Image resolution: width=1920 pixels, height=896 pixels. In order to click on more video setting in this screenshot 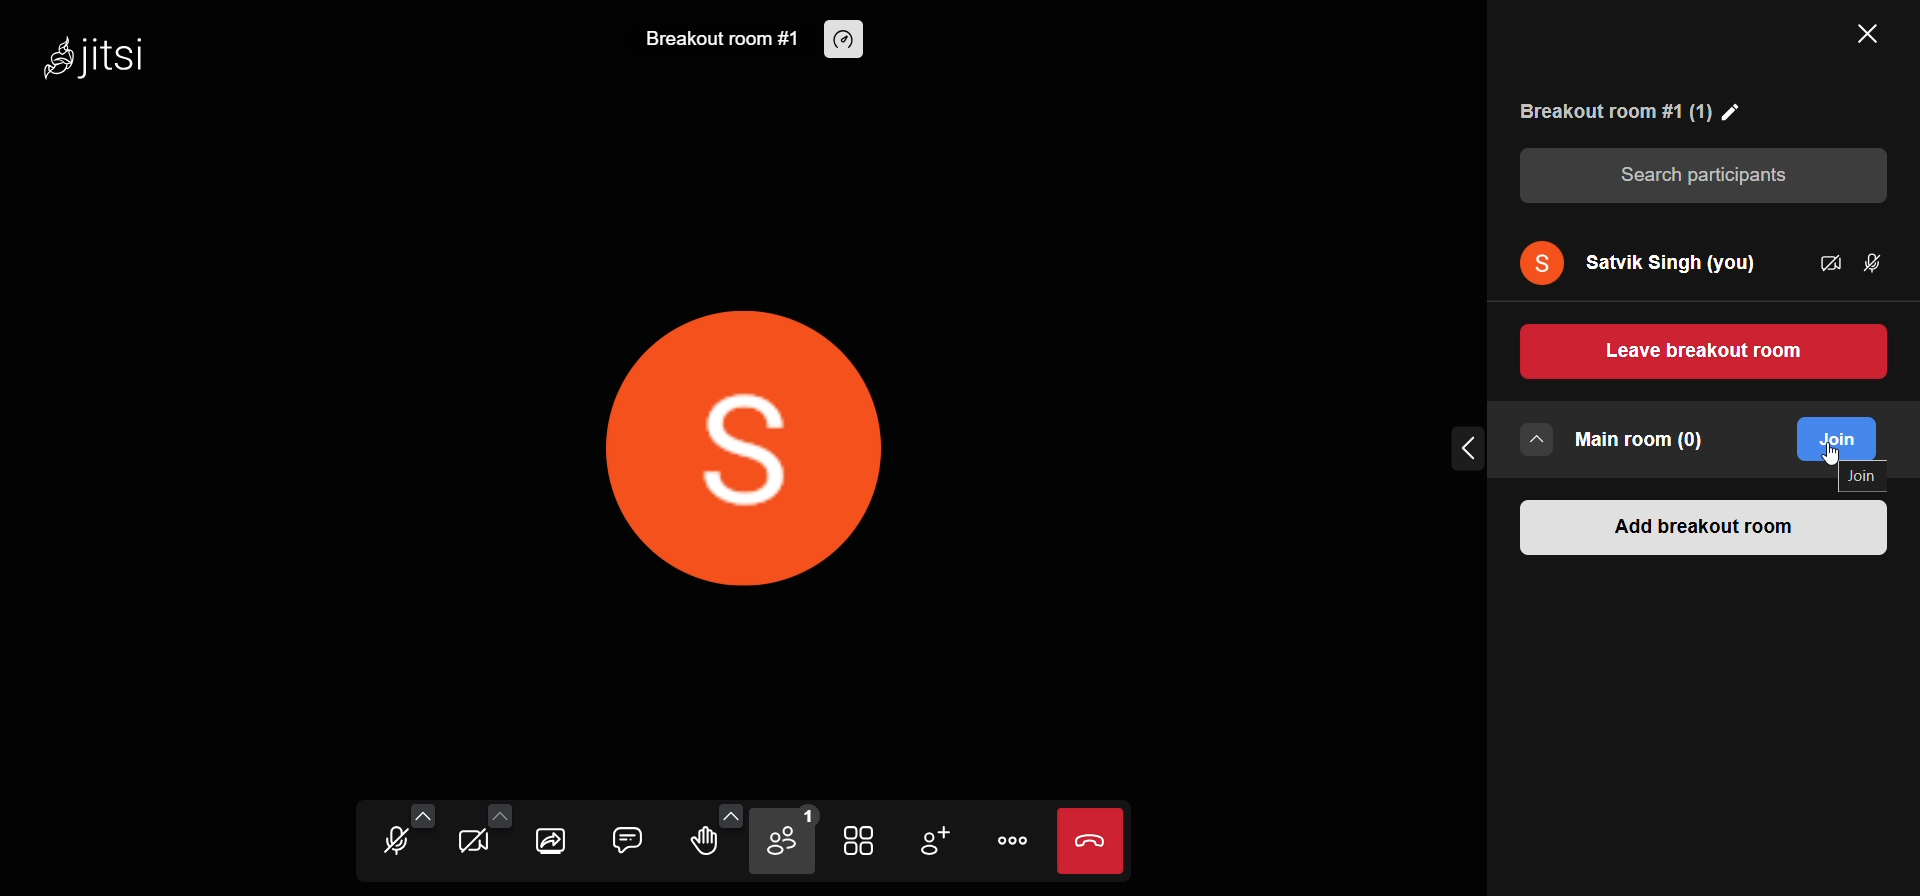, I will do `click(498, 812)`.